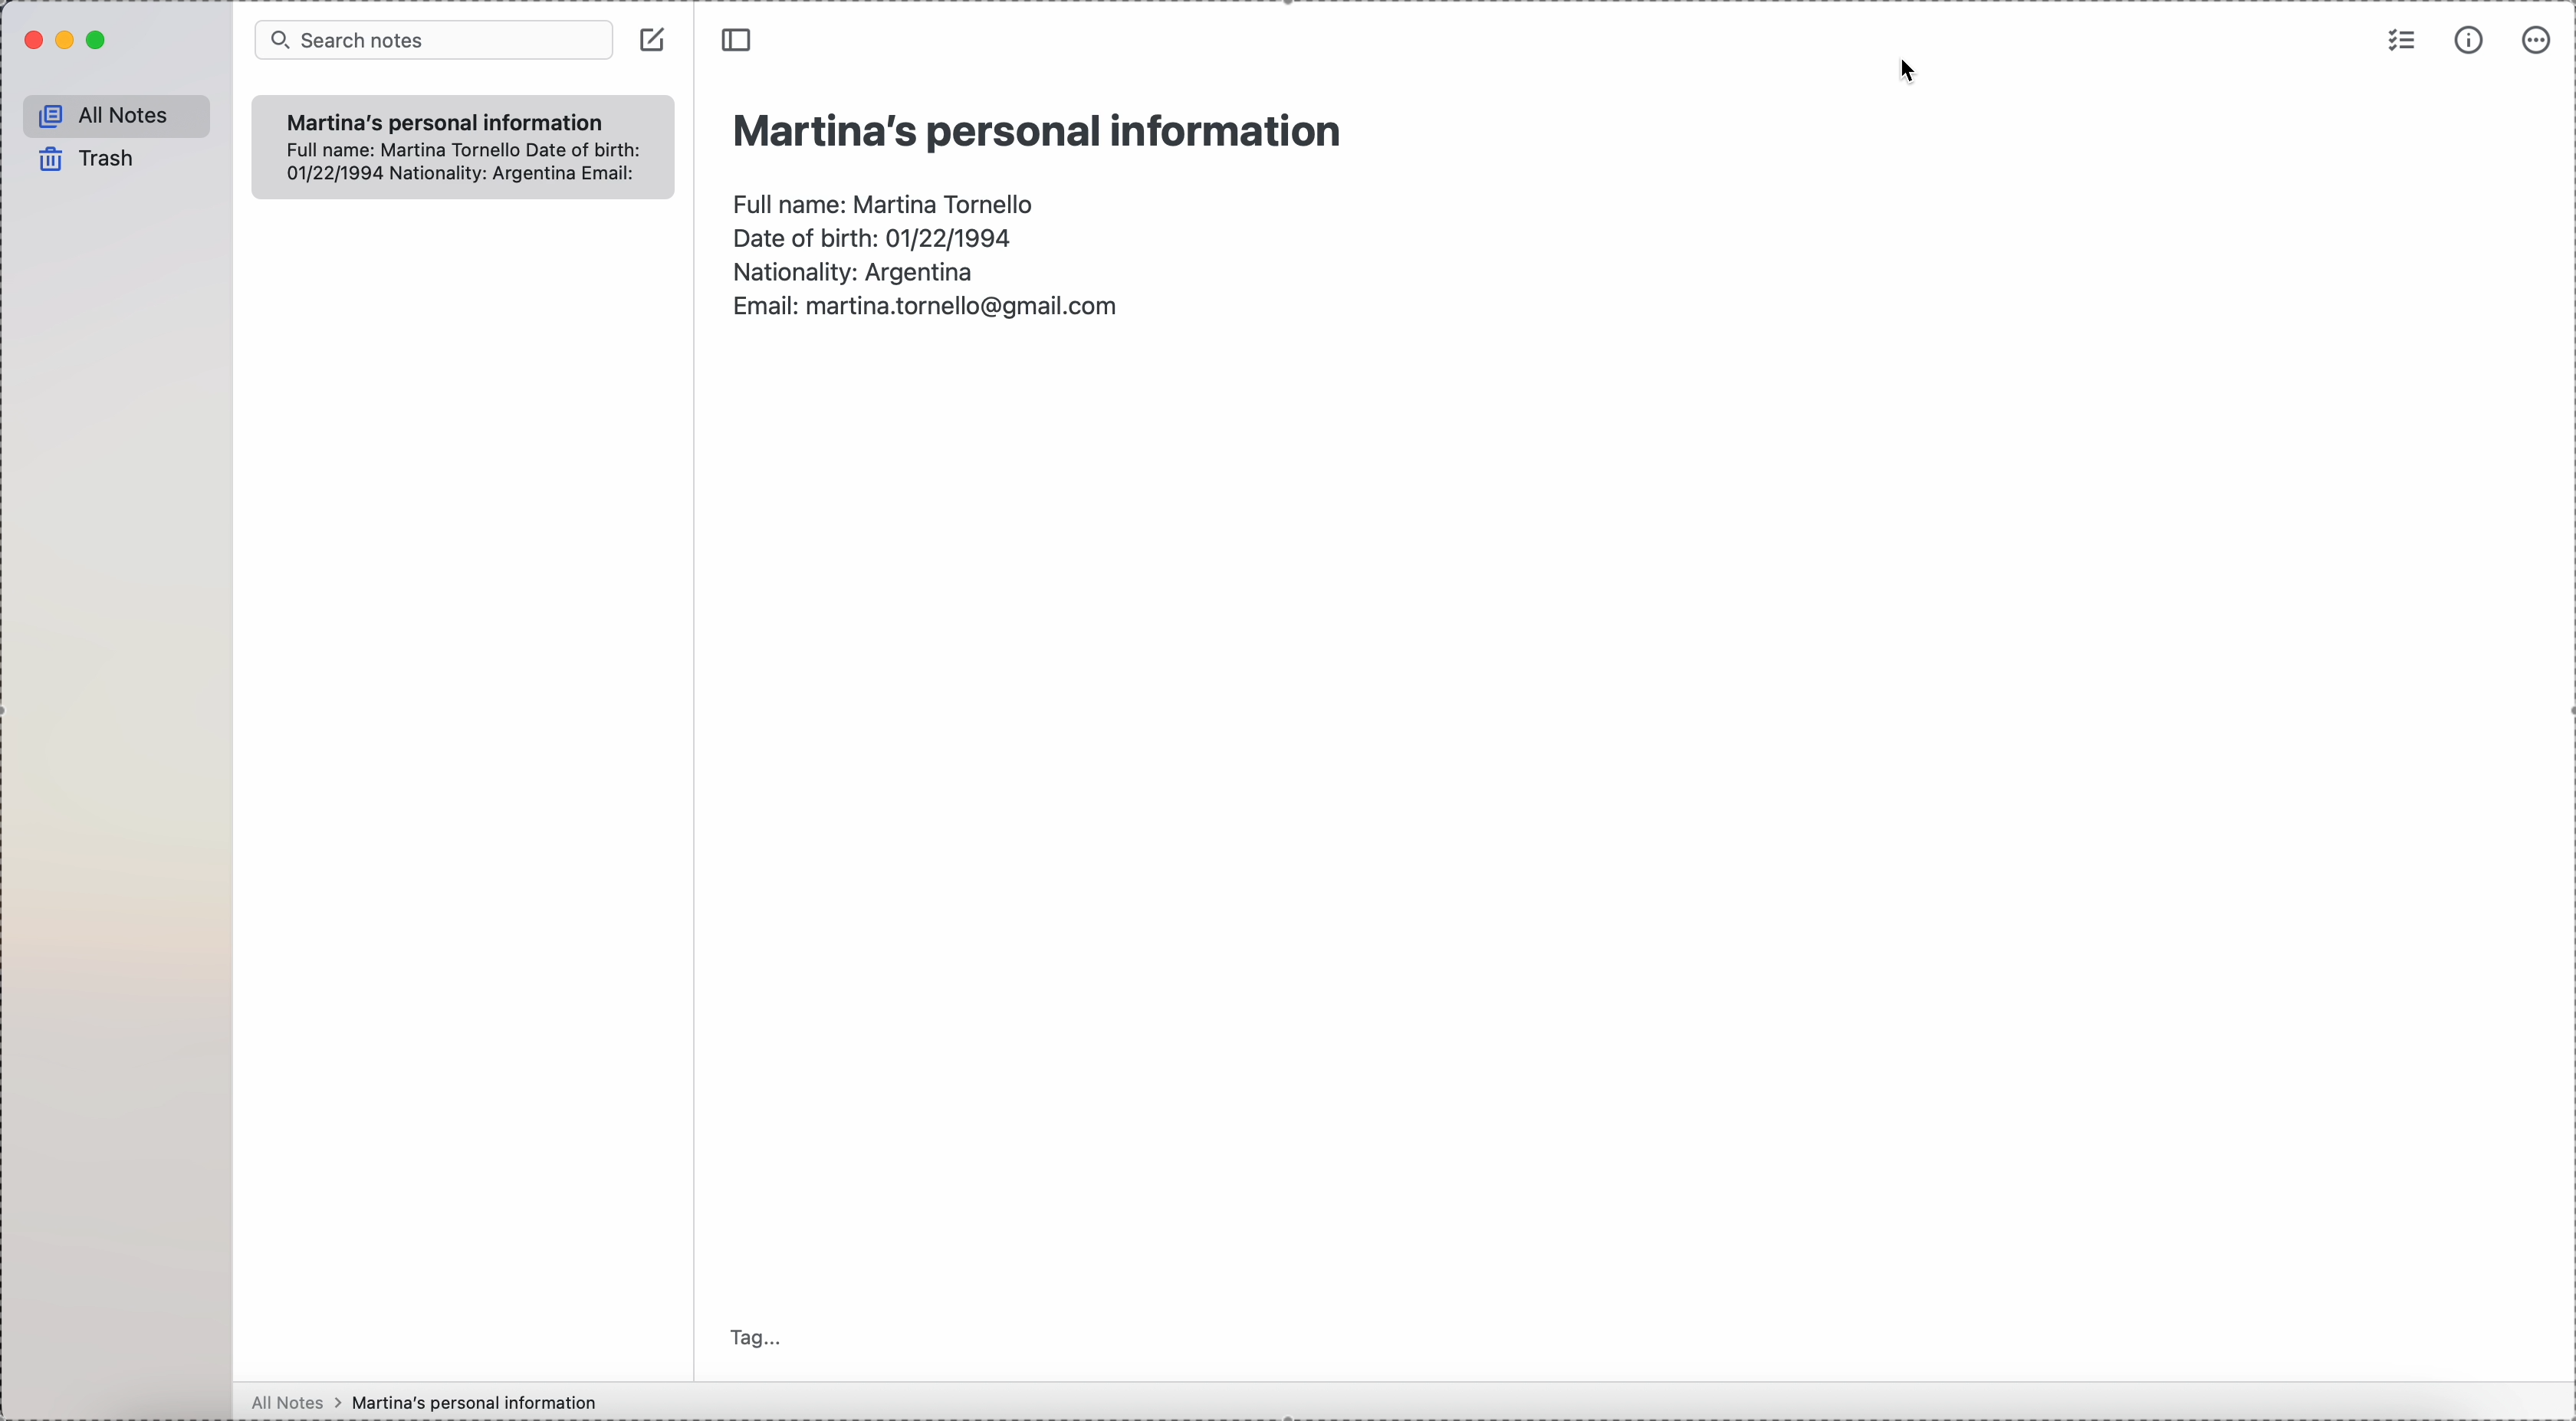  I want to click on cursor, so click(1910, 70).